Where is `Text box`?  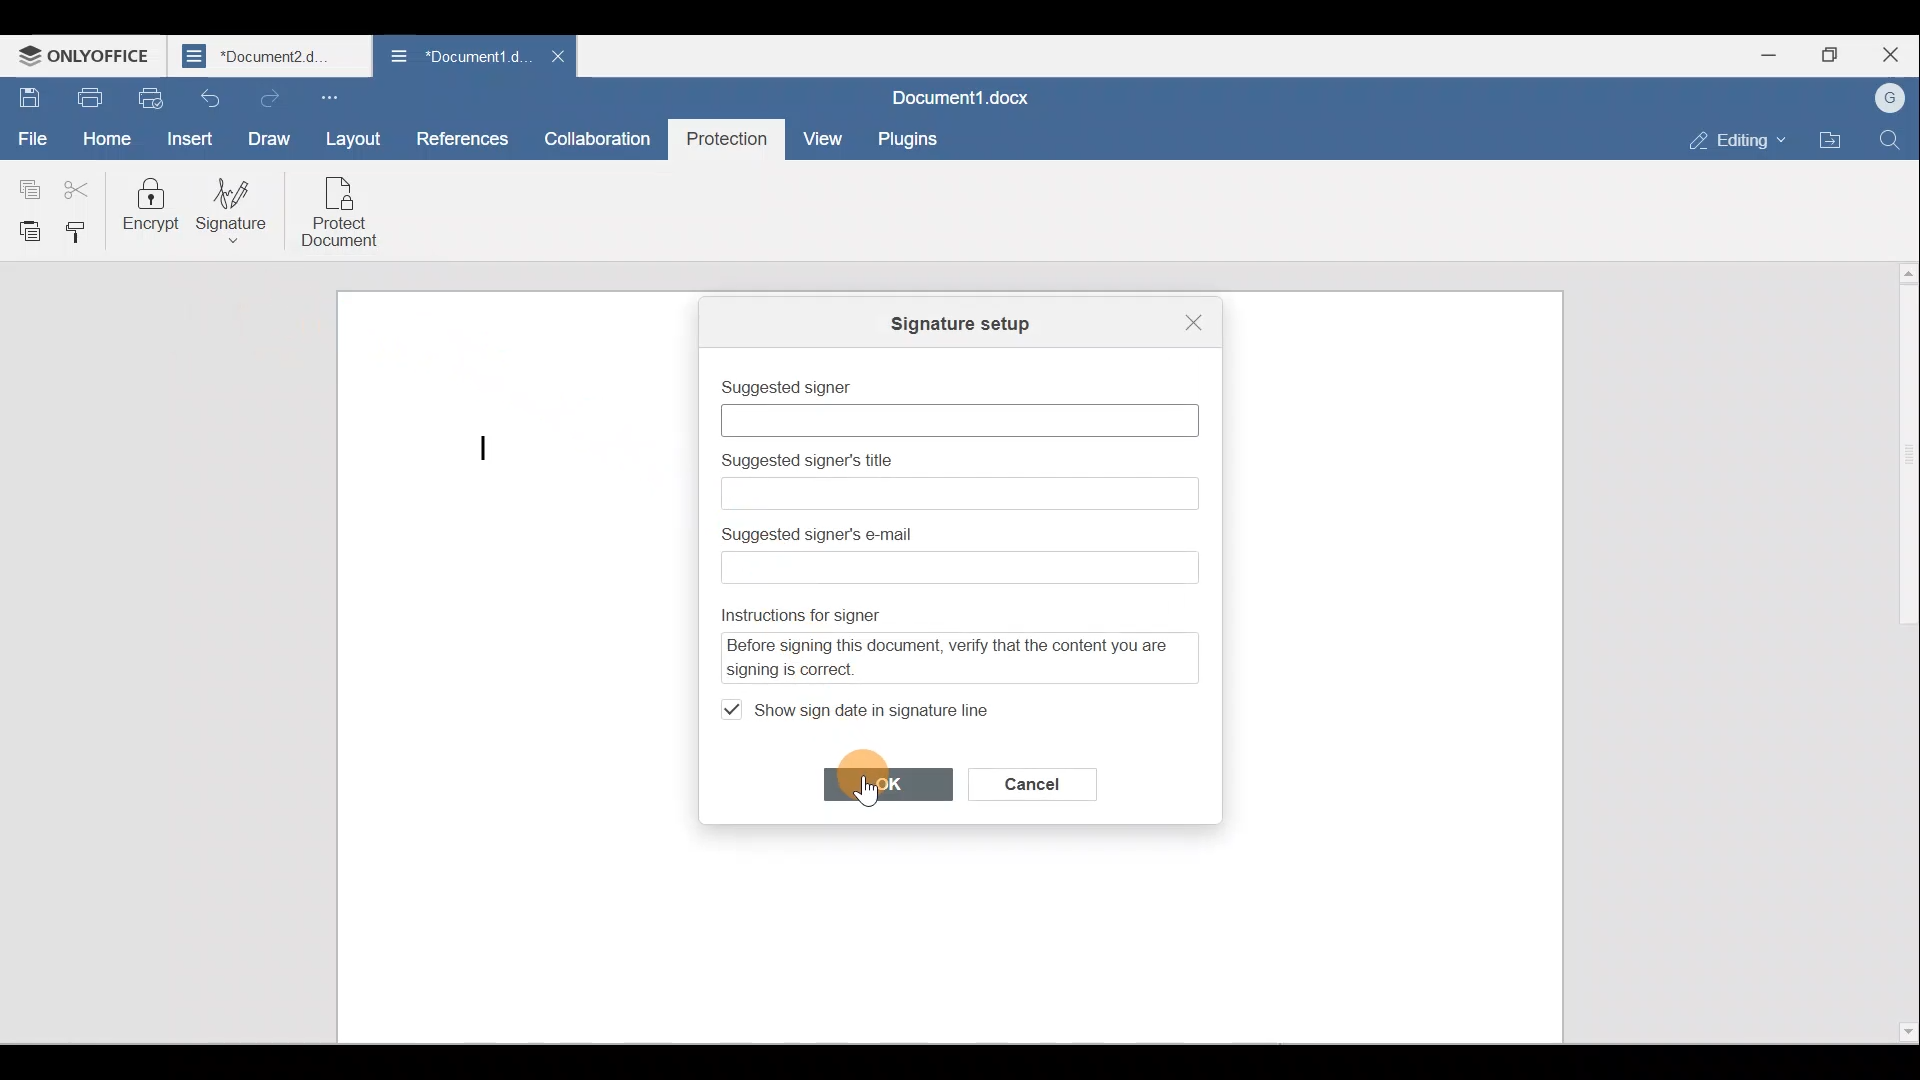
Text box is located at coordinates (960, 570).